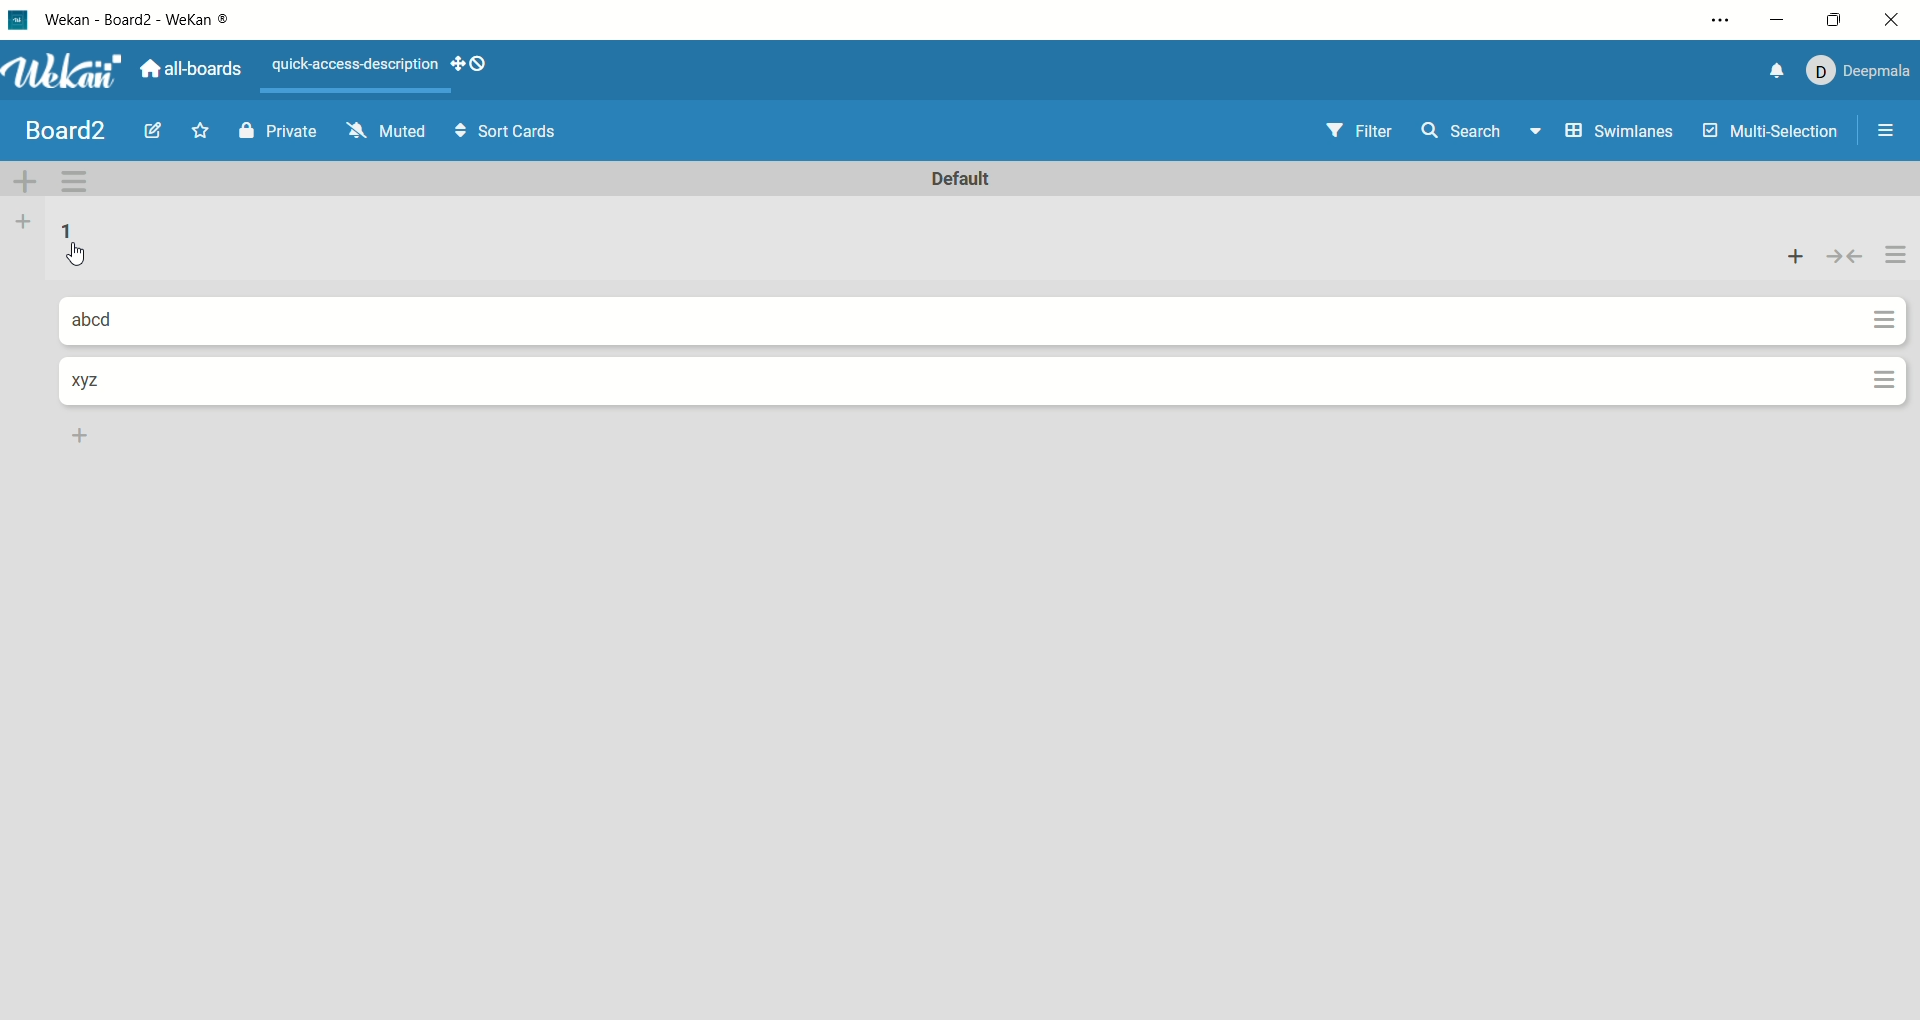 Image resolution: width=1920 pixels, height=1020 pixels. What do you see at coordinates (1856, 68) in the screenshot?
I see `account` at bounding box center [1856, 68].